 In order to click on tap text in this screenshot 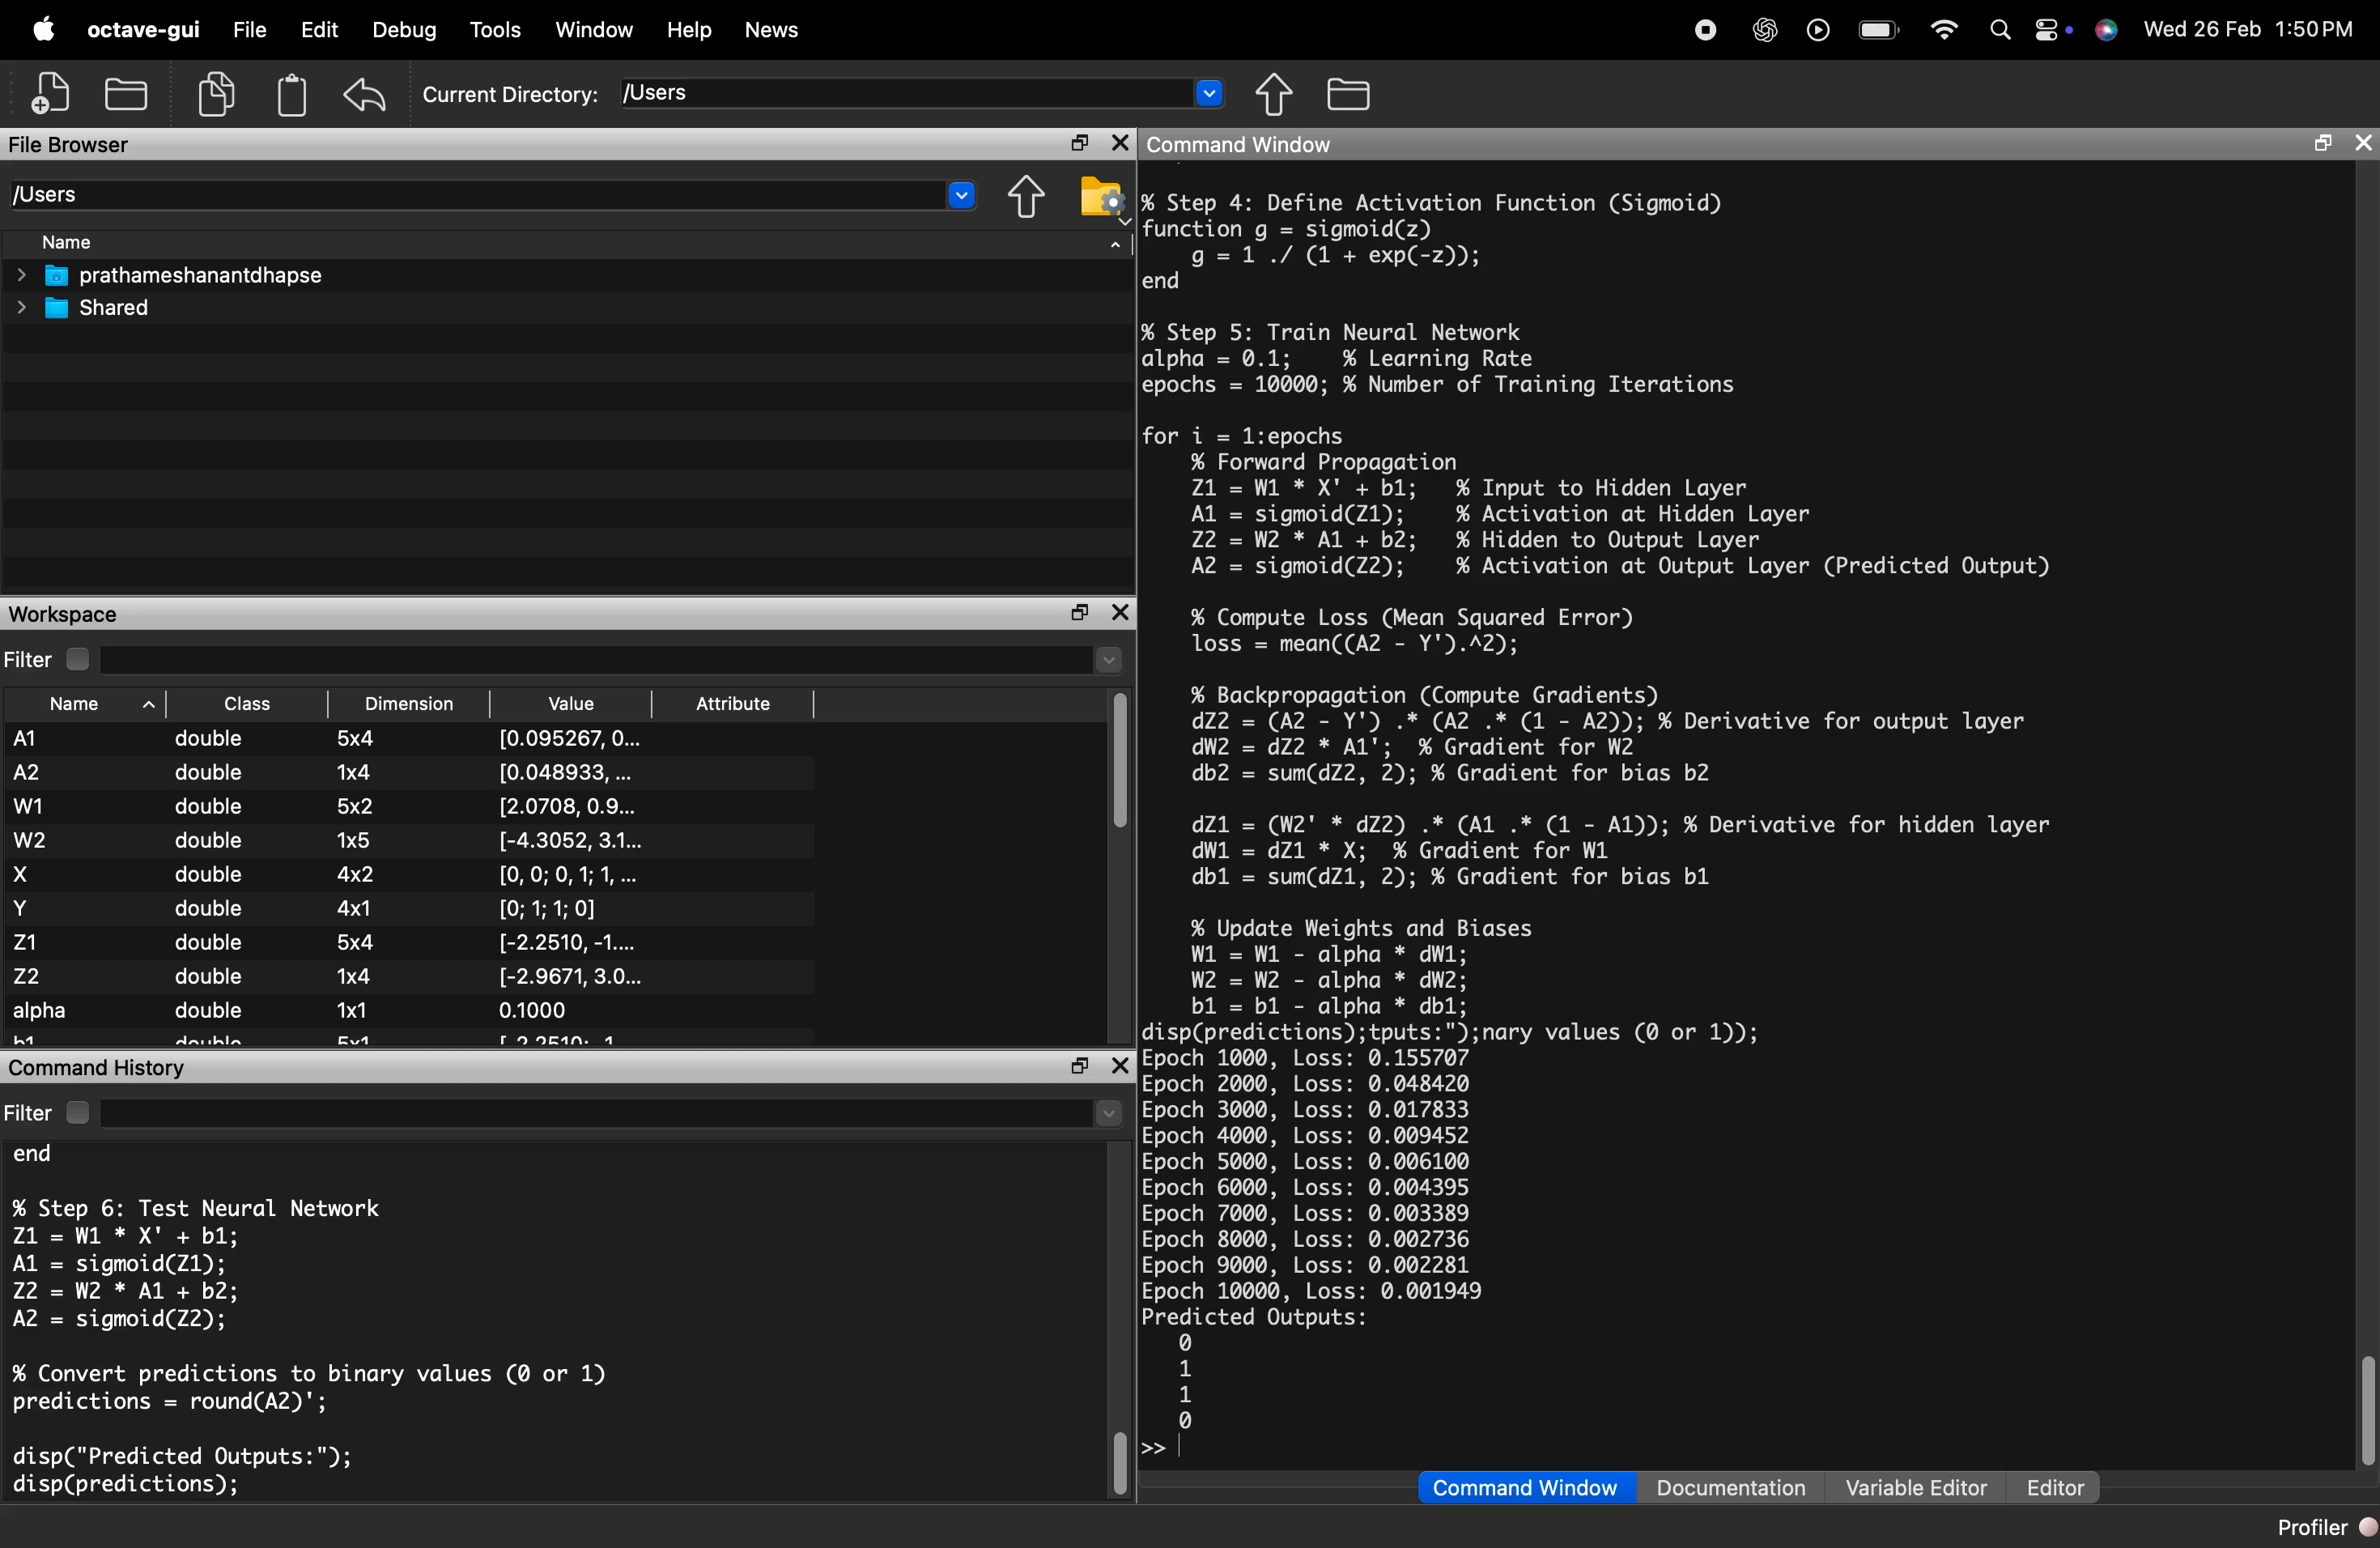, I will do `click(1186, 1450)`.